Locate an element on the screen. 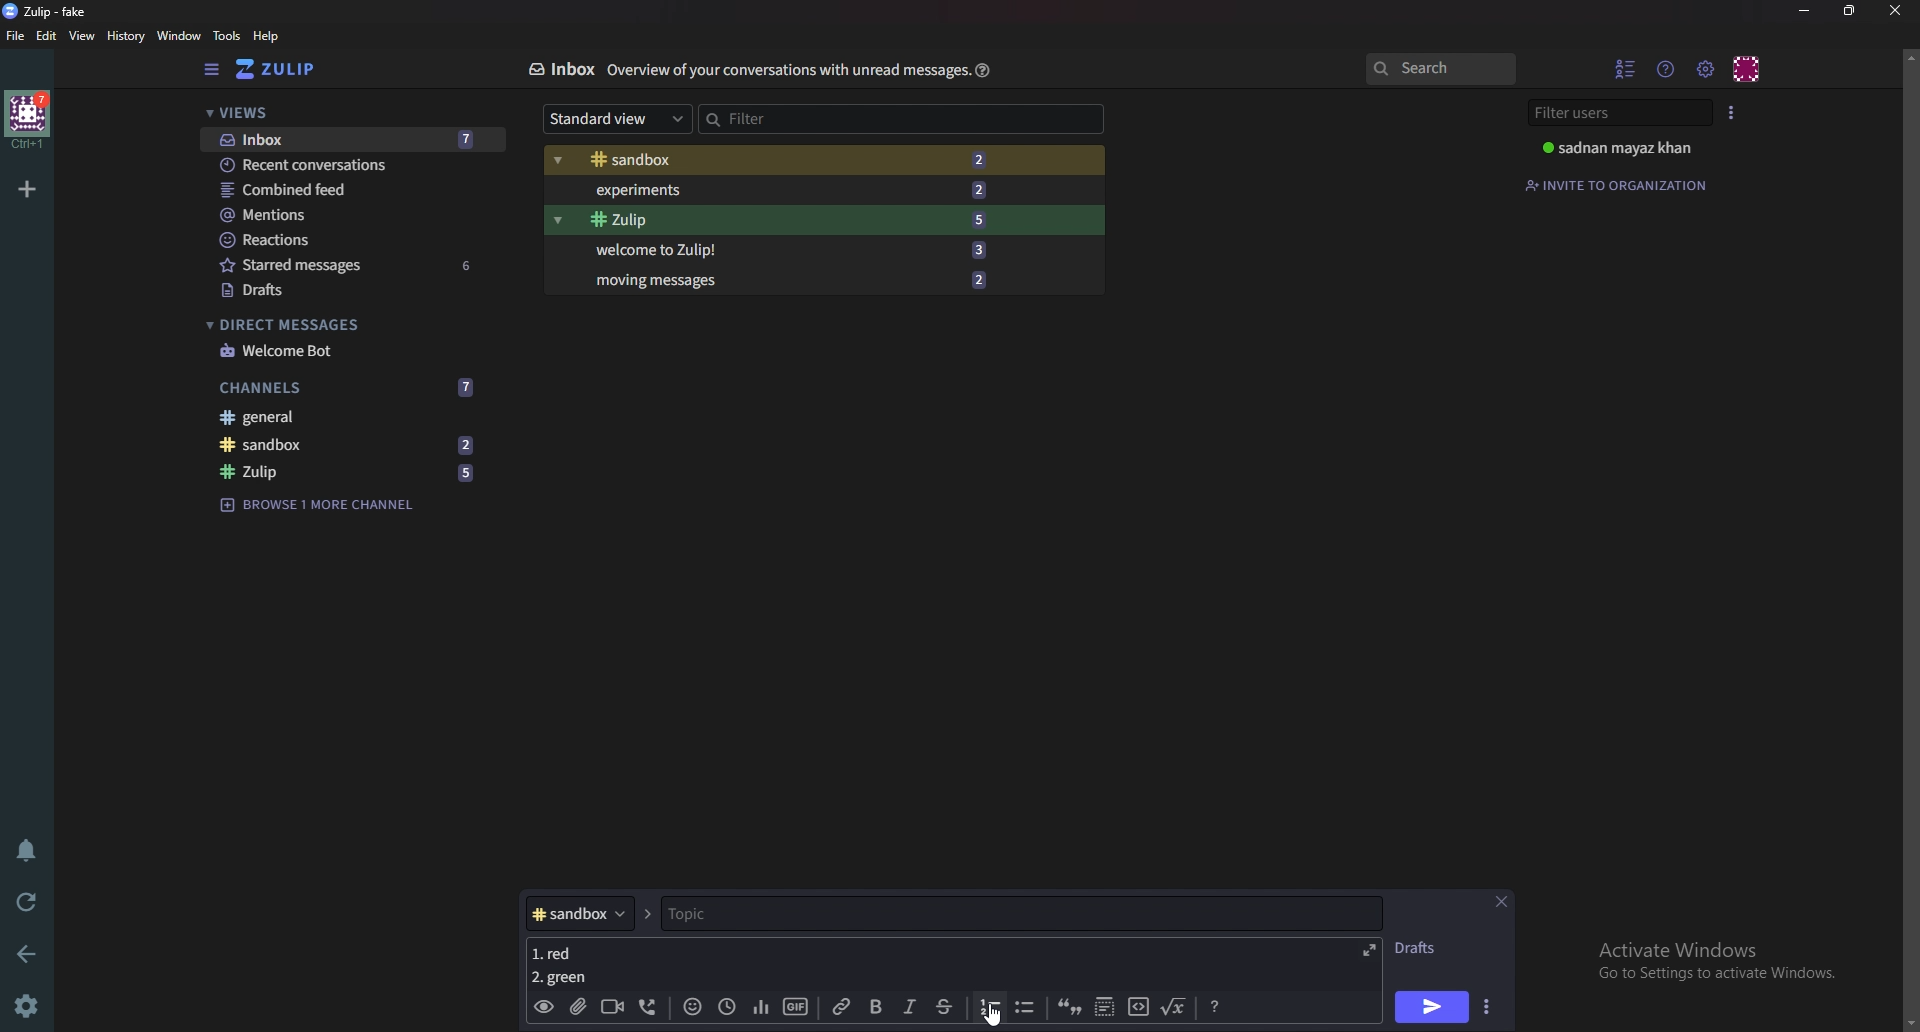 This screenshot has height=1032, width=1920. Emoji is located at coordinates (689, 1008).